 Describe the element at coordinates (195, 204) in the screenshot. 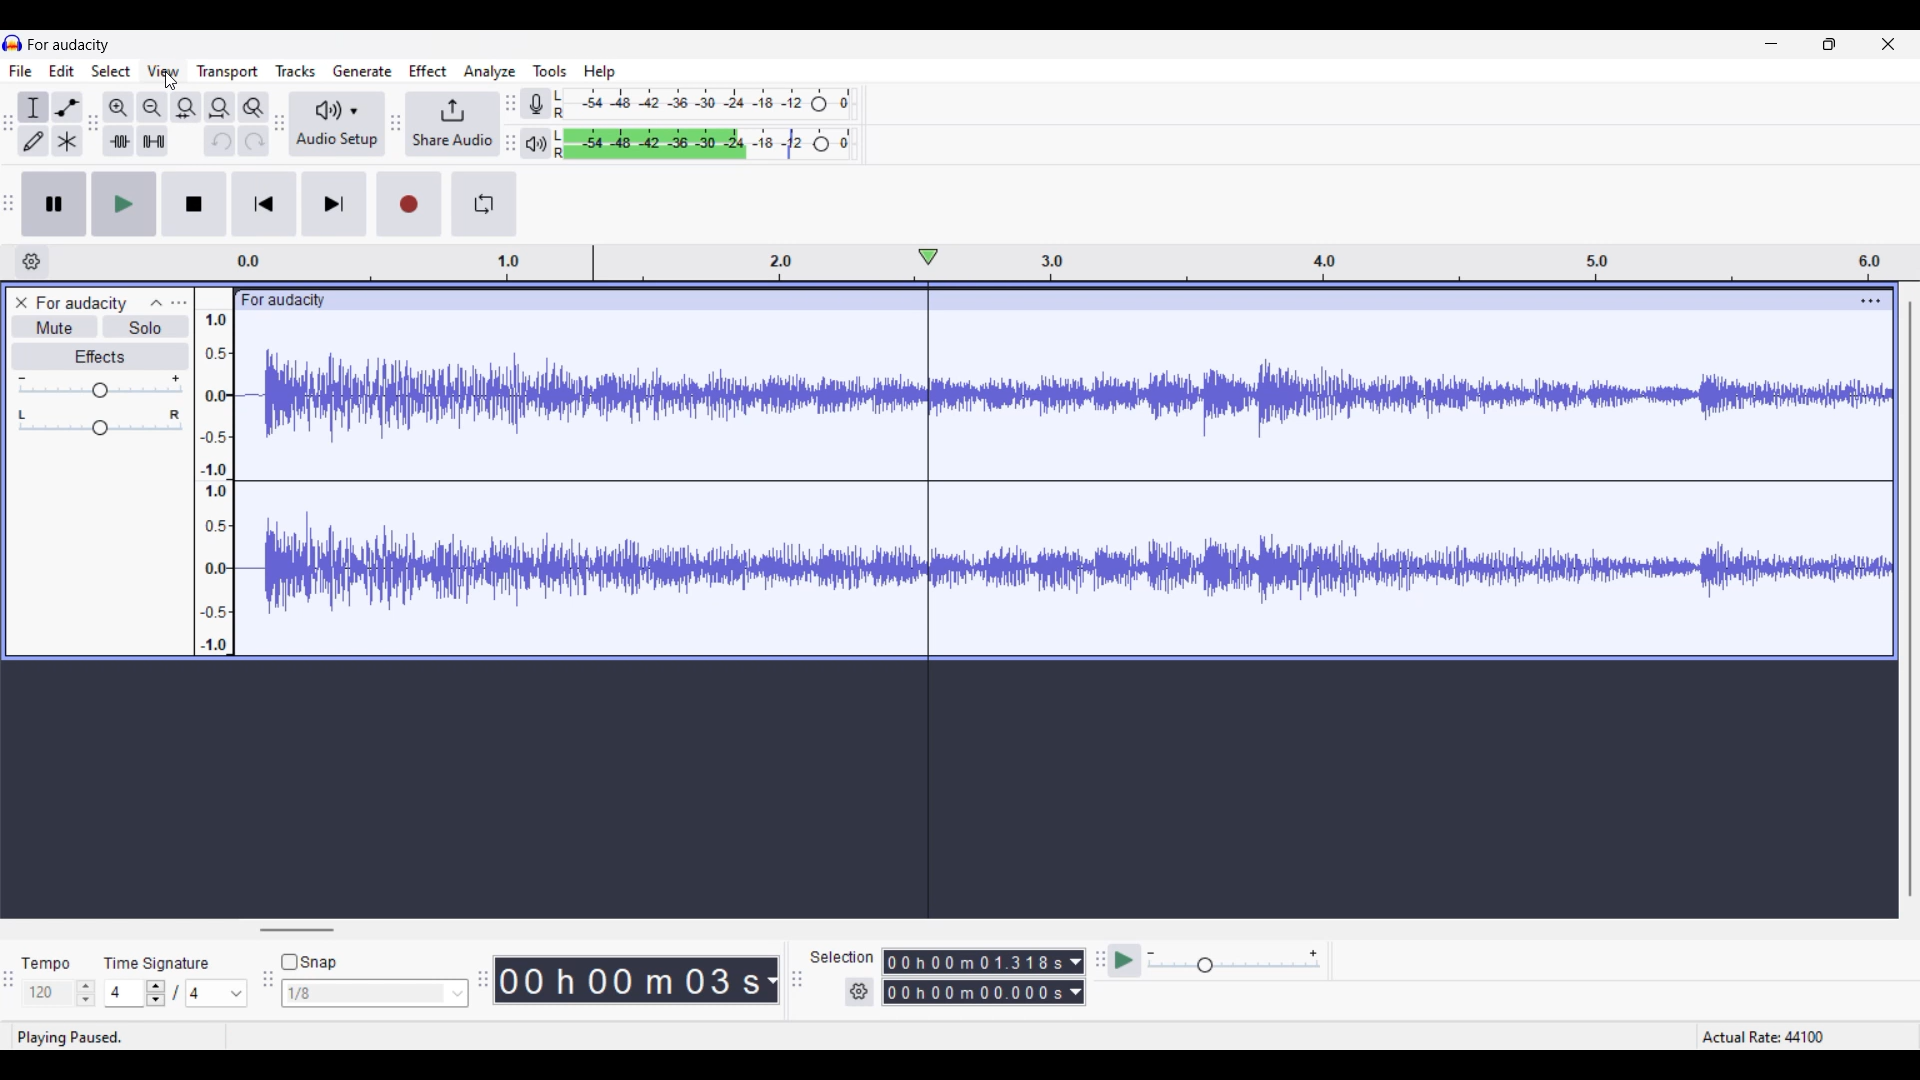

I see `Stop` at that location.